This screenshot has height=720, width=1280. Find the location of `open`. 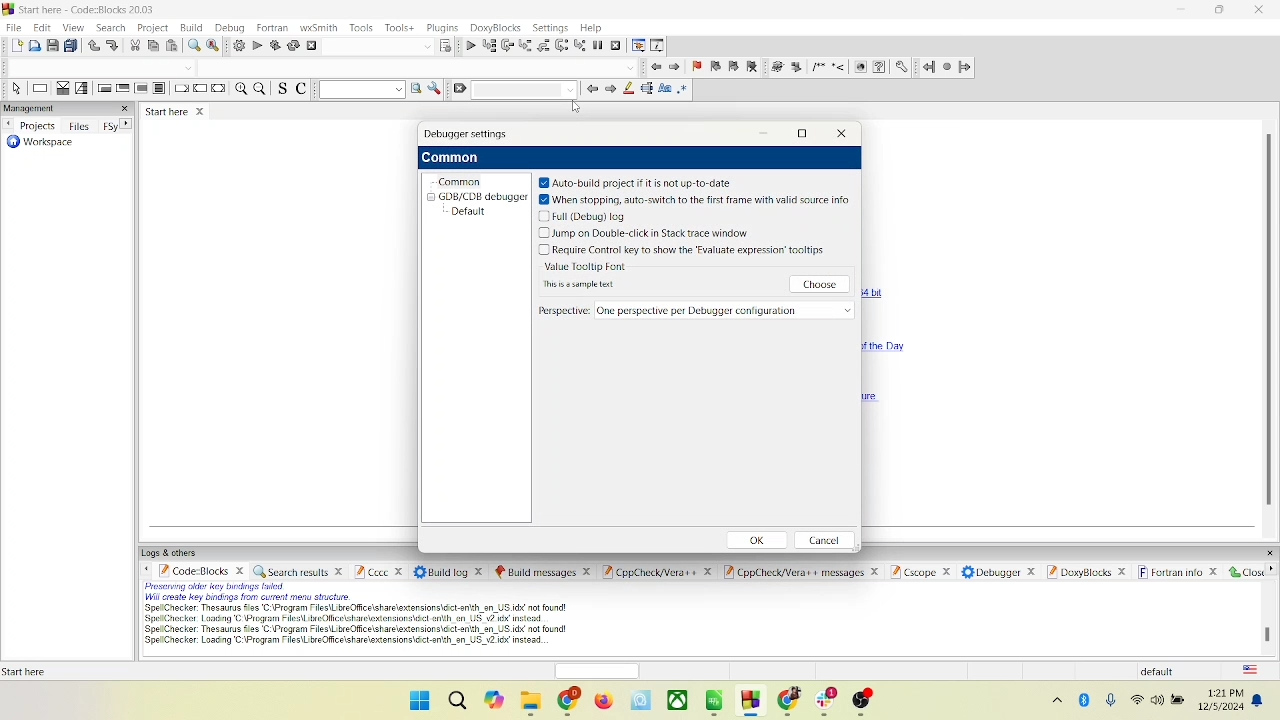

open is located at coordinates (35, 45).